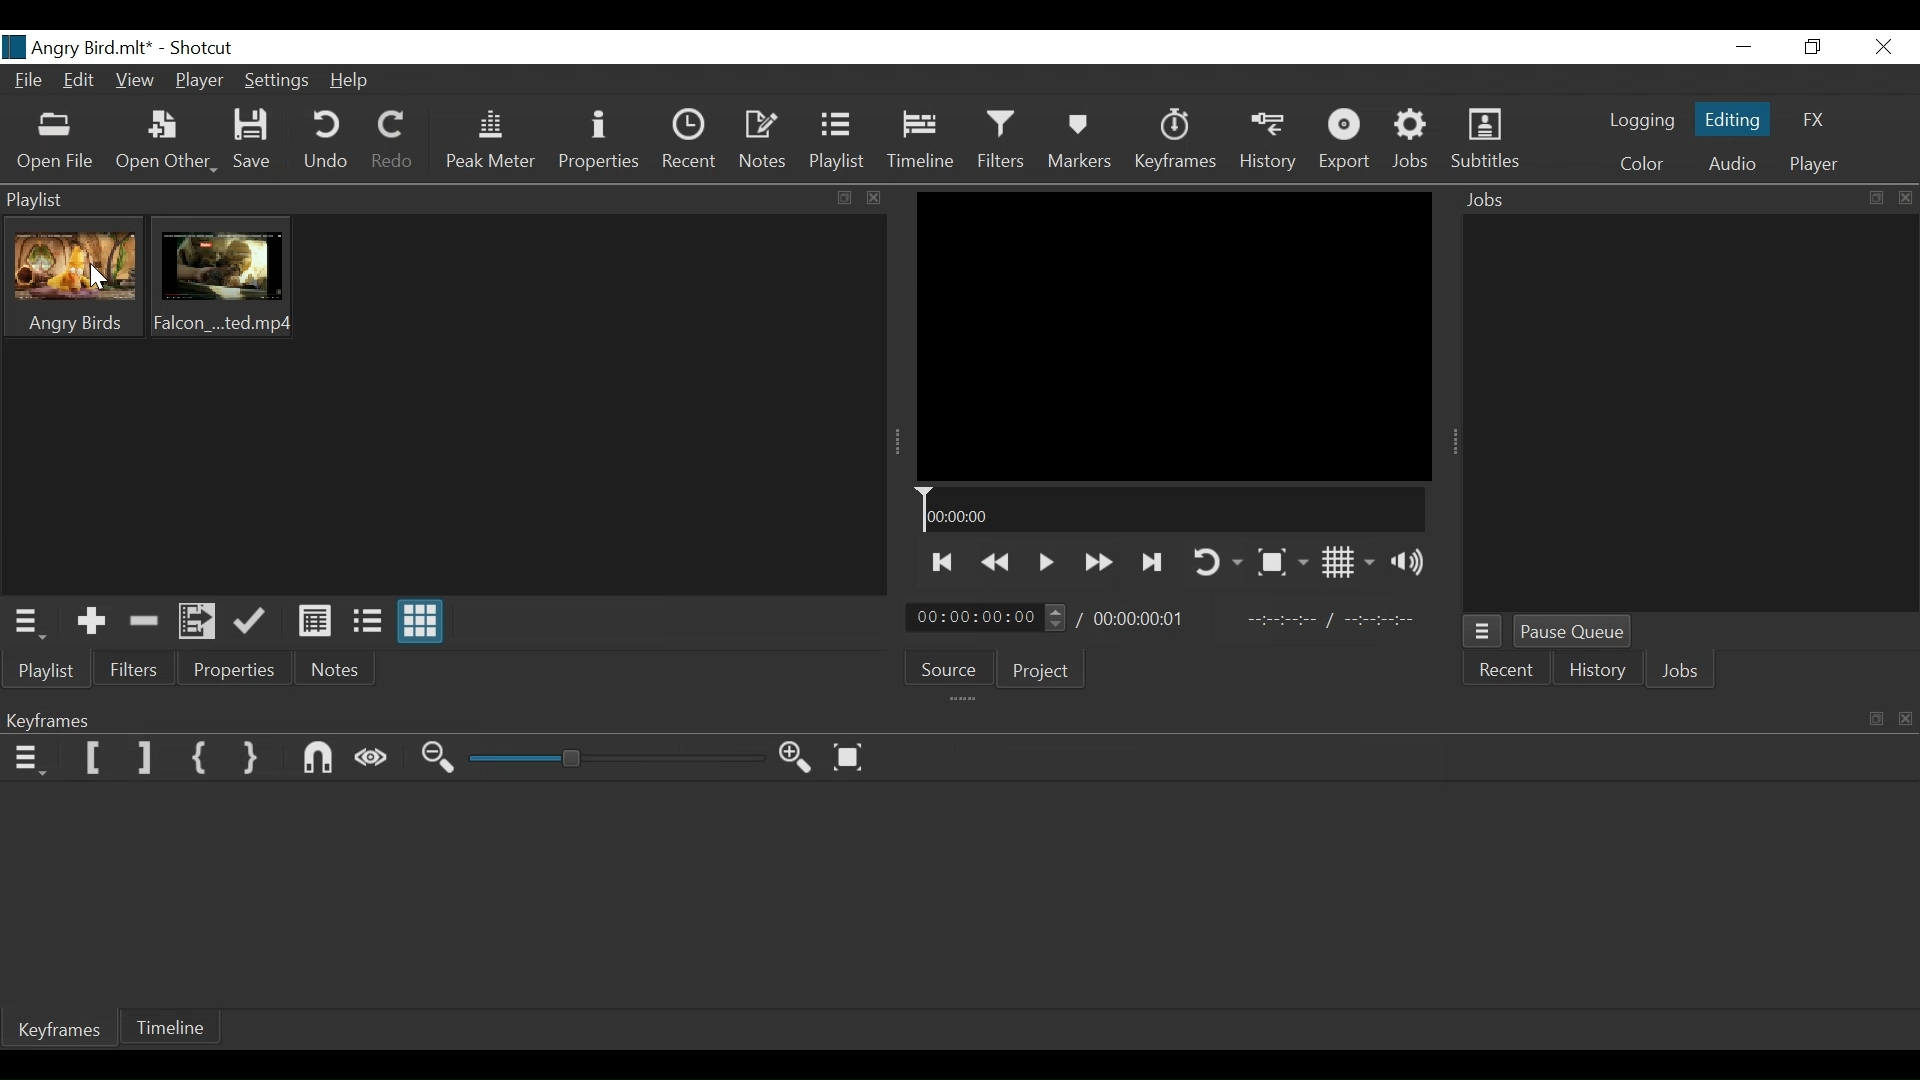 Image resolution: width=1920 pixels, height=1080 pixels. Describe the element at coordinates (328, 143) in the screenshot. I see `Undo` at that location.